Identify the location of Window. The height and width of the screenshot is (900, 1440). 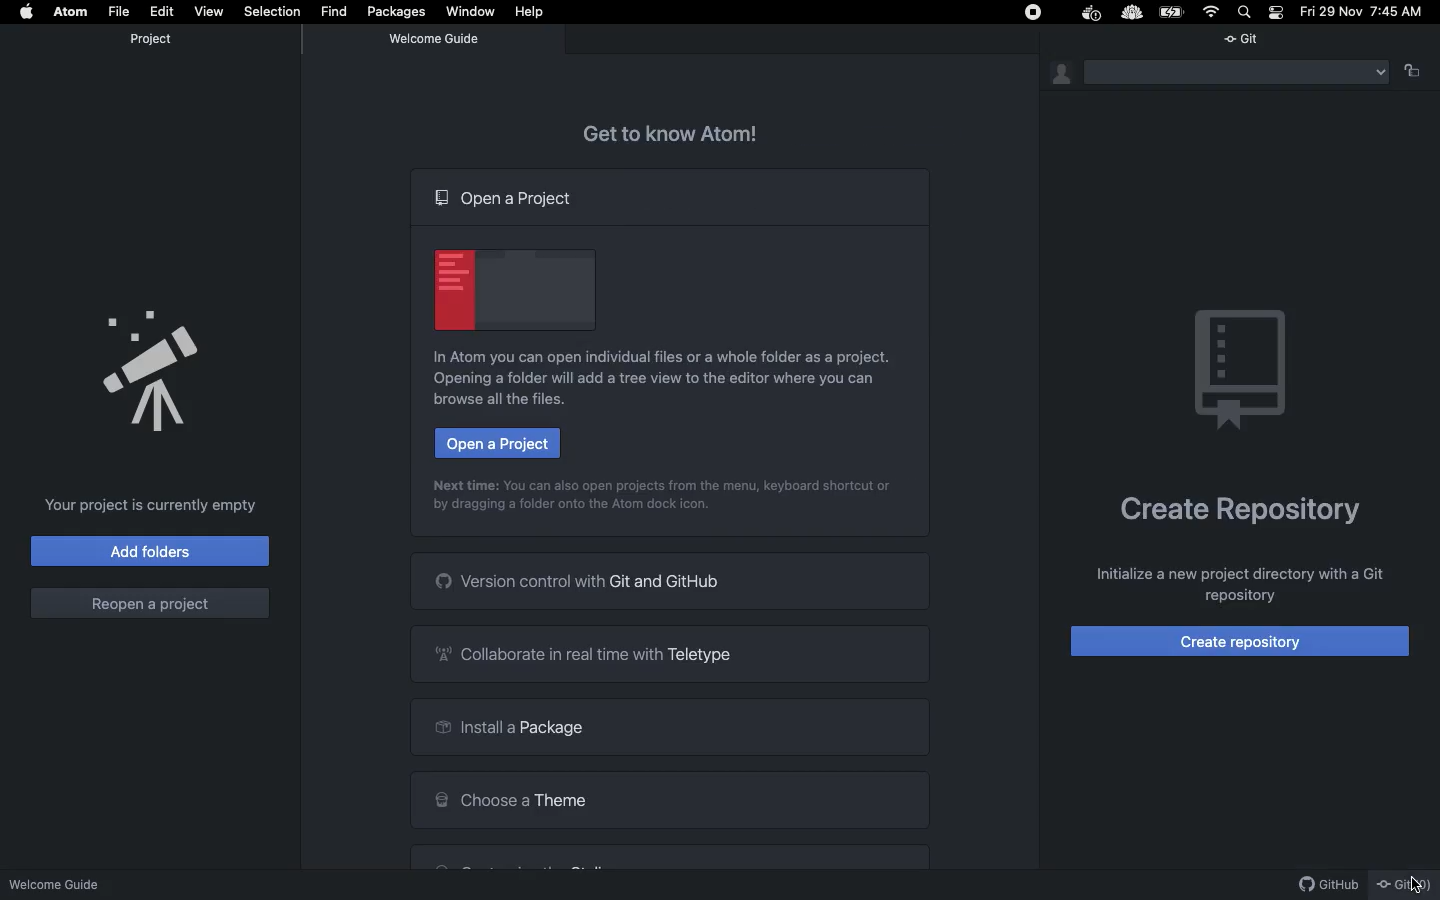
(474, 14).